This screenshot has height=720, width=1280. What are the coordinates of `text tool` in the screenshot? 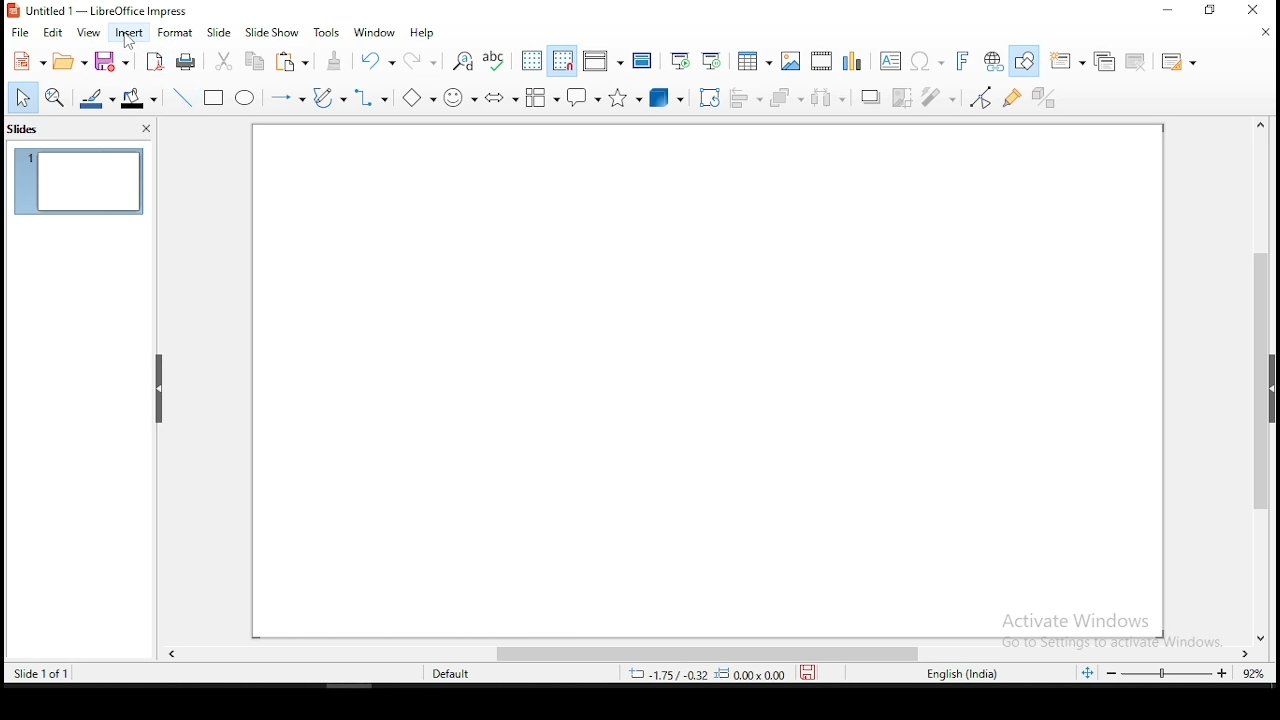 It's located at (891, 60).